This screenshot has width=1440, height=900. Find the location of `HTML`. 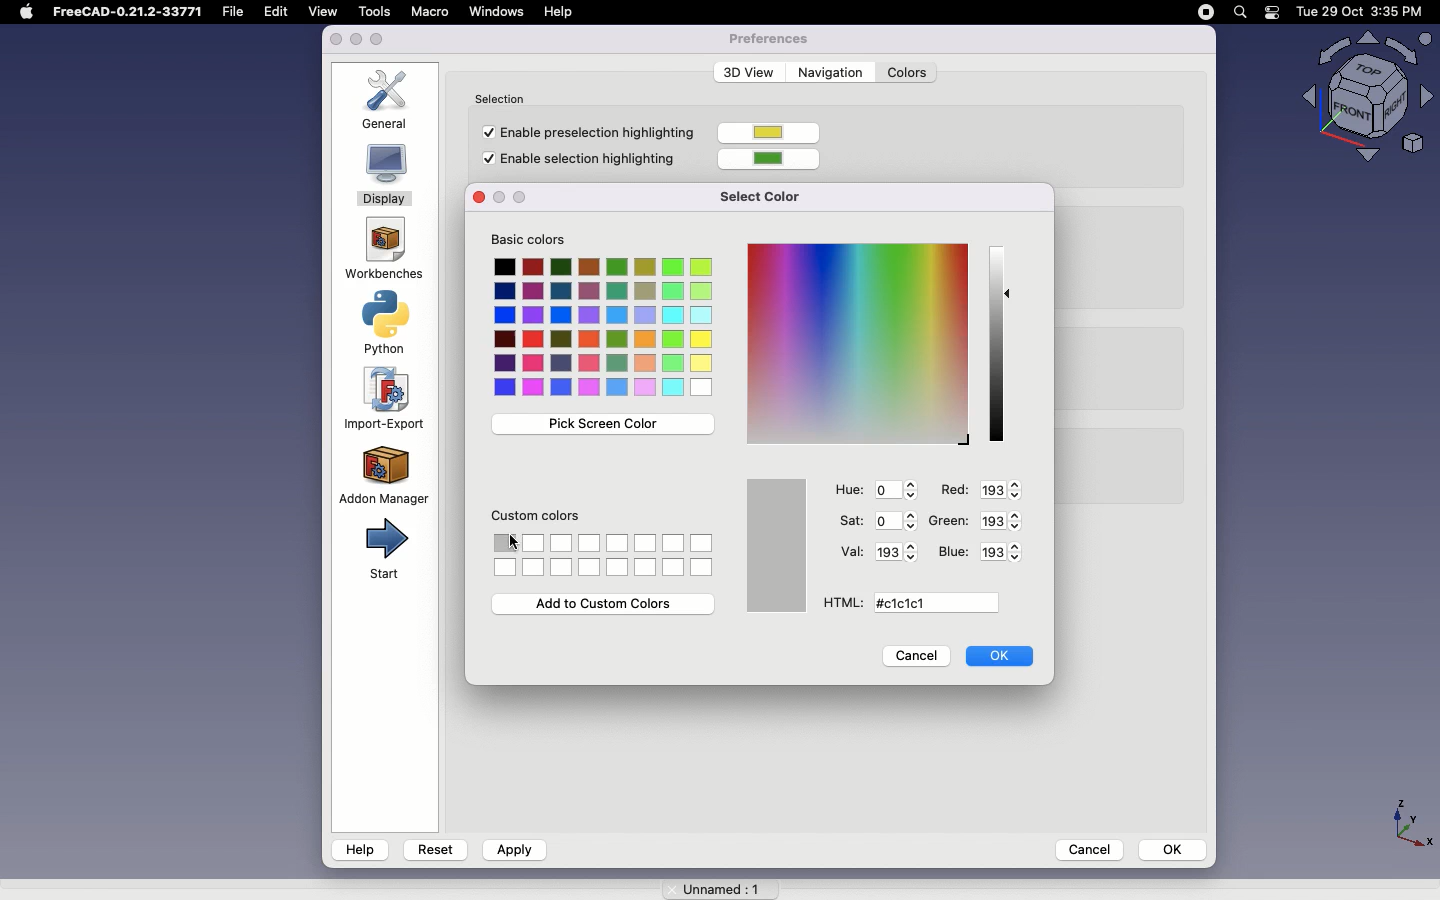

HTML is located at coordinates (839, 603).